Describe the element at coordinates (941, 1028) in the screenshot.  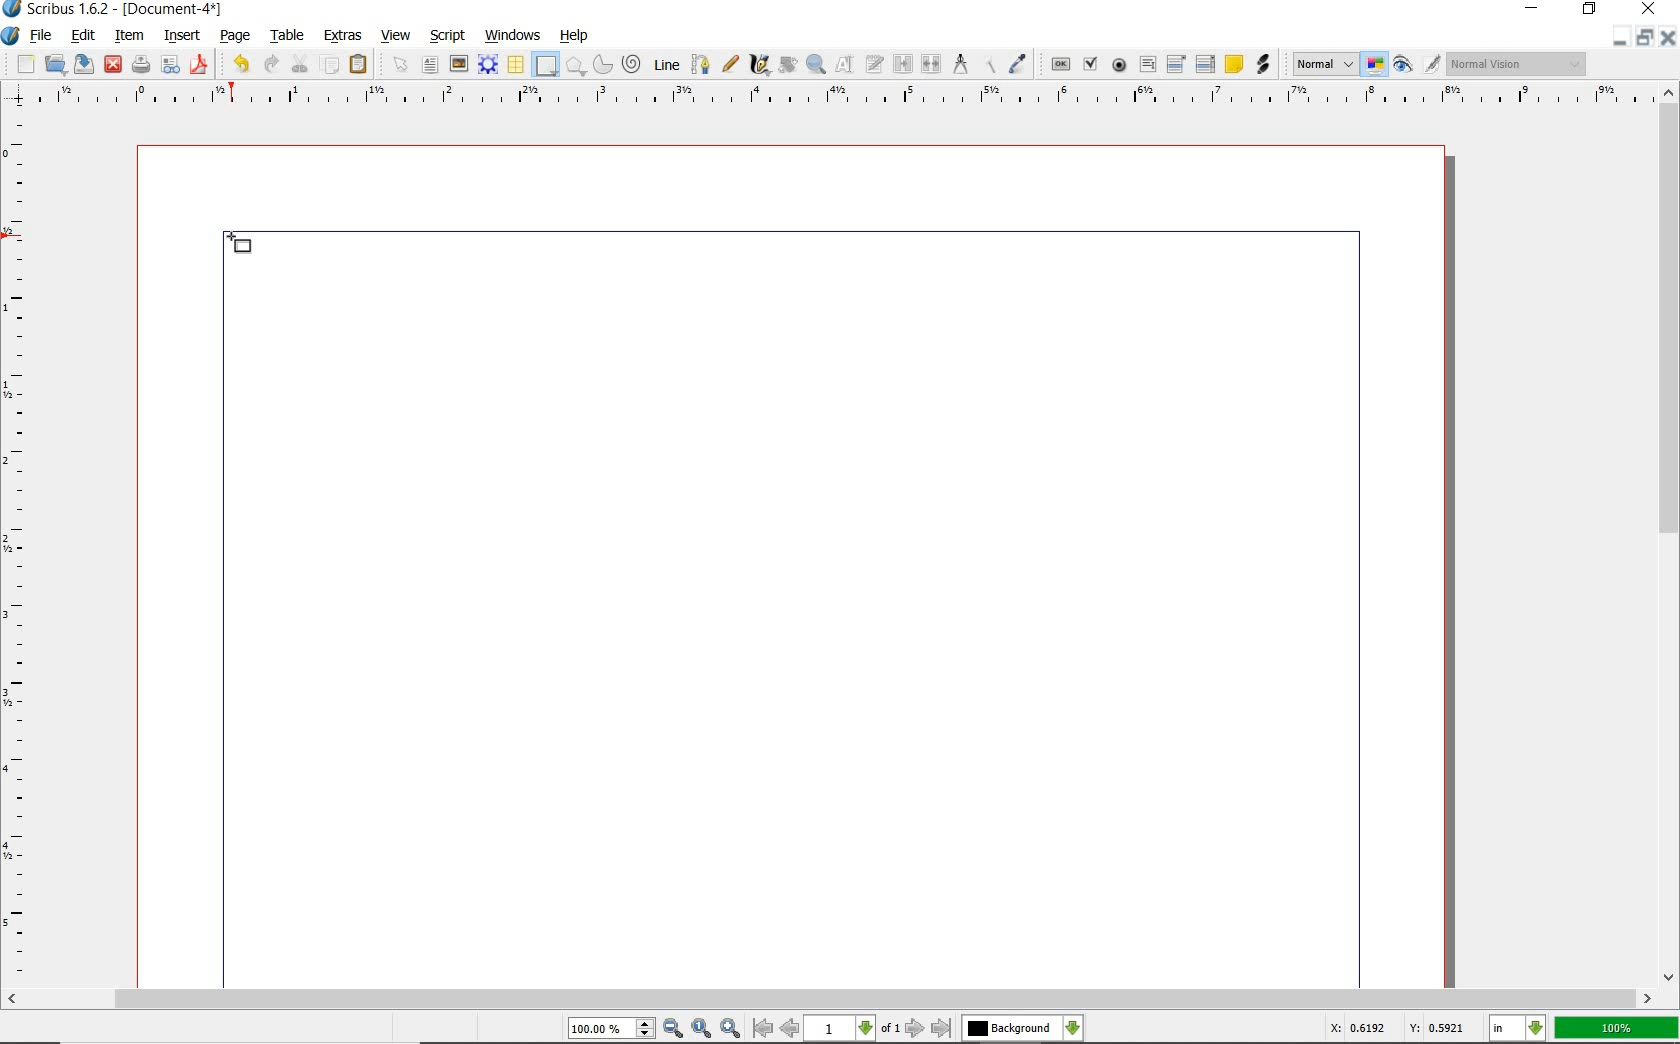
I see `go to last page` at that location.